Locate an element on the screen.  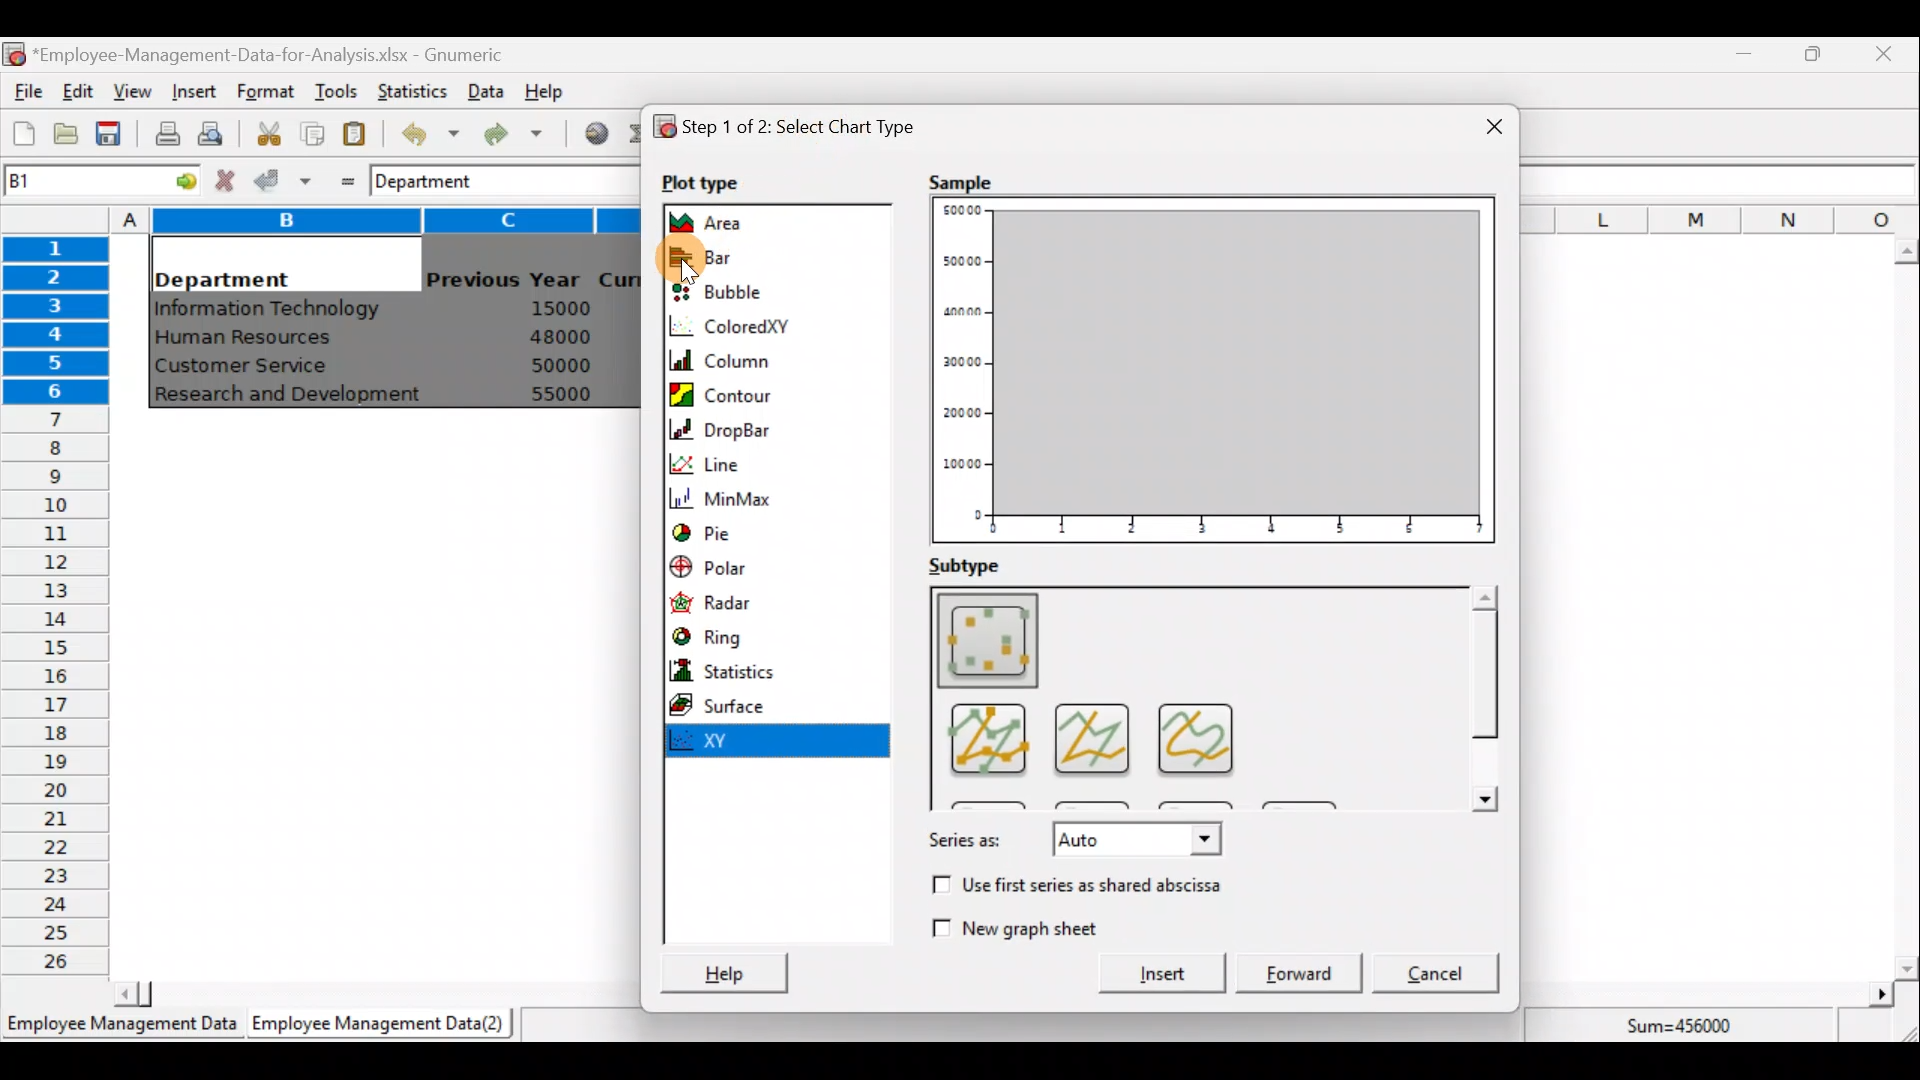
Cell name B1 is located at coordinates (66, 180).